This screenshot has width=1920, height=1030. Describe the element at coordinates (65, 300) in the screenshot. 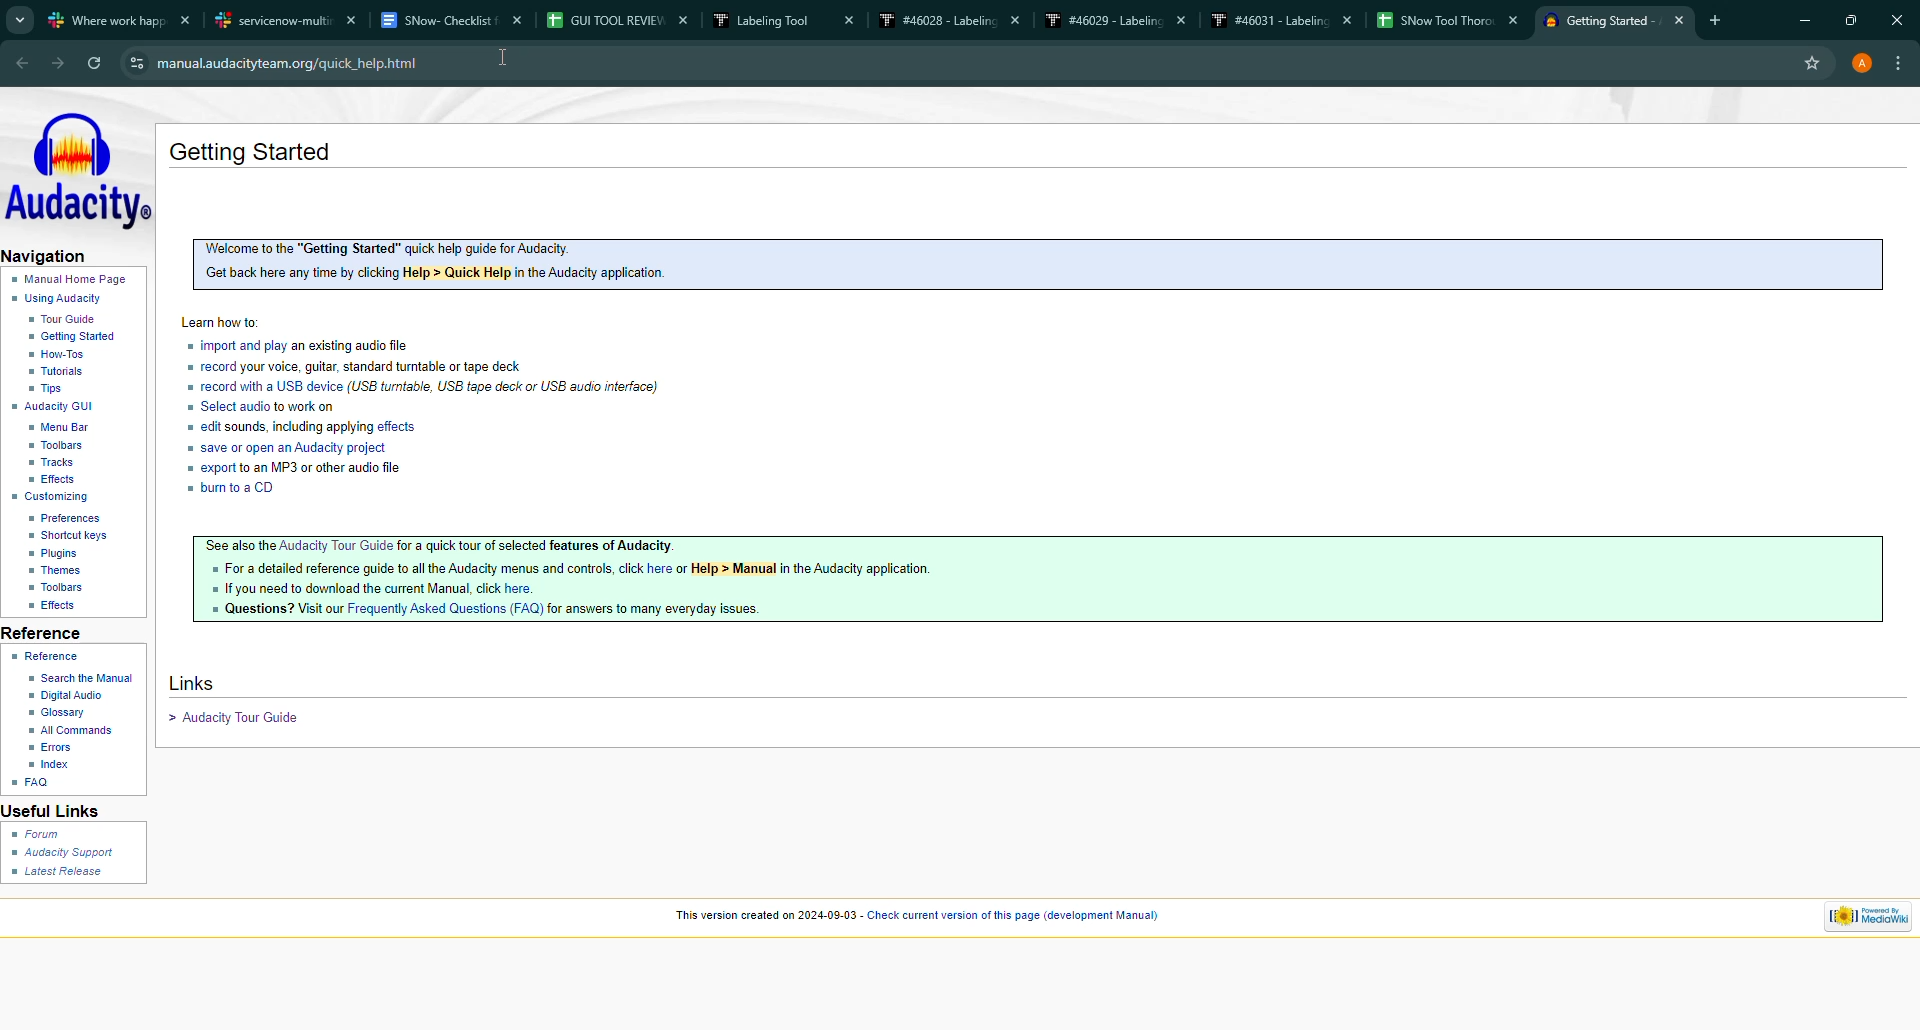

I see `using` at that location.